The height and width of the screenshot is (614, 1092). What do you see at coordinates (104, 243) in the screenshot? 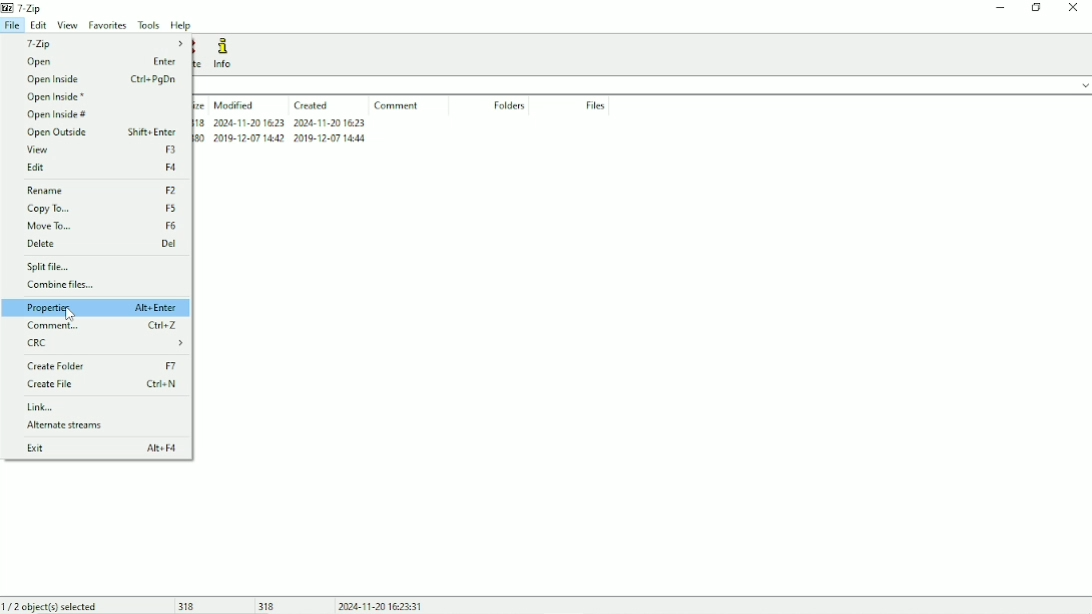
I see `Delete` at bounding box center [104, 243].